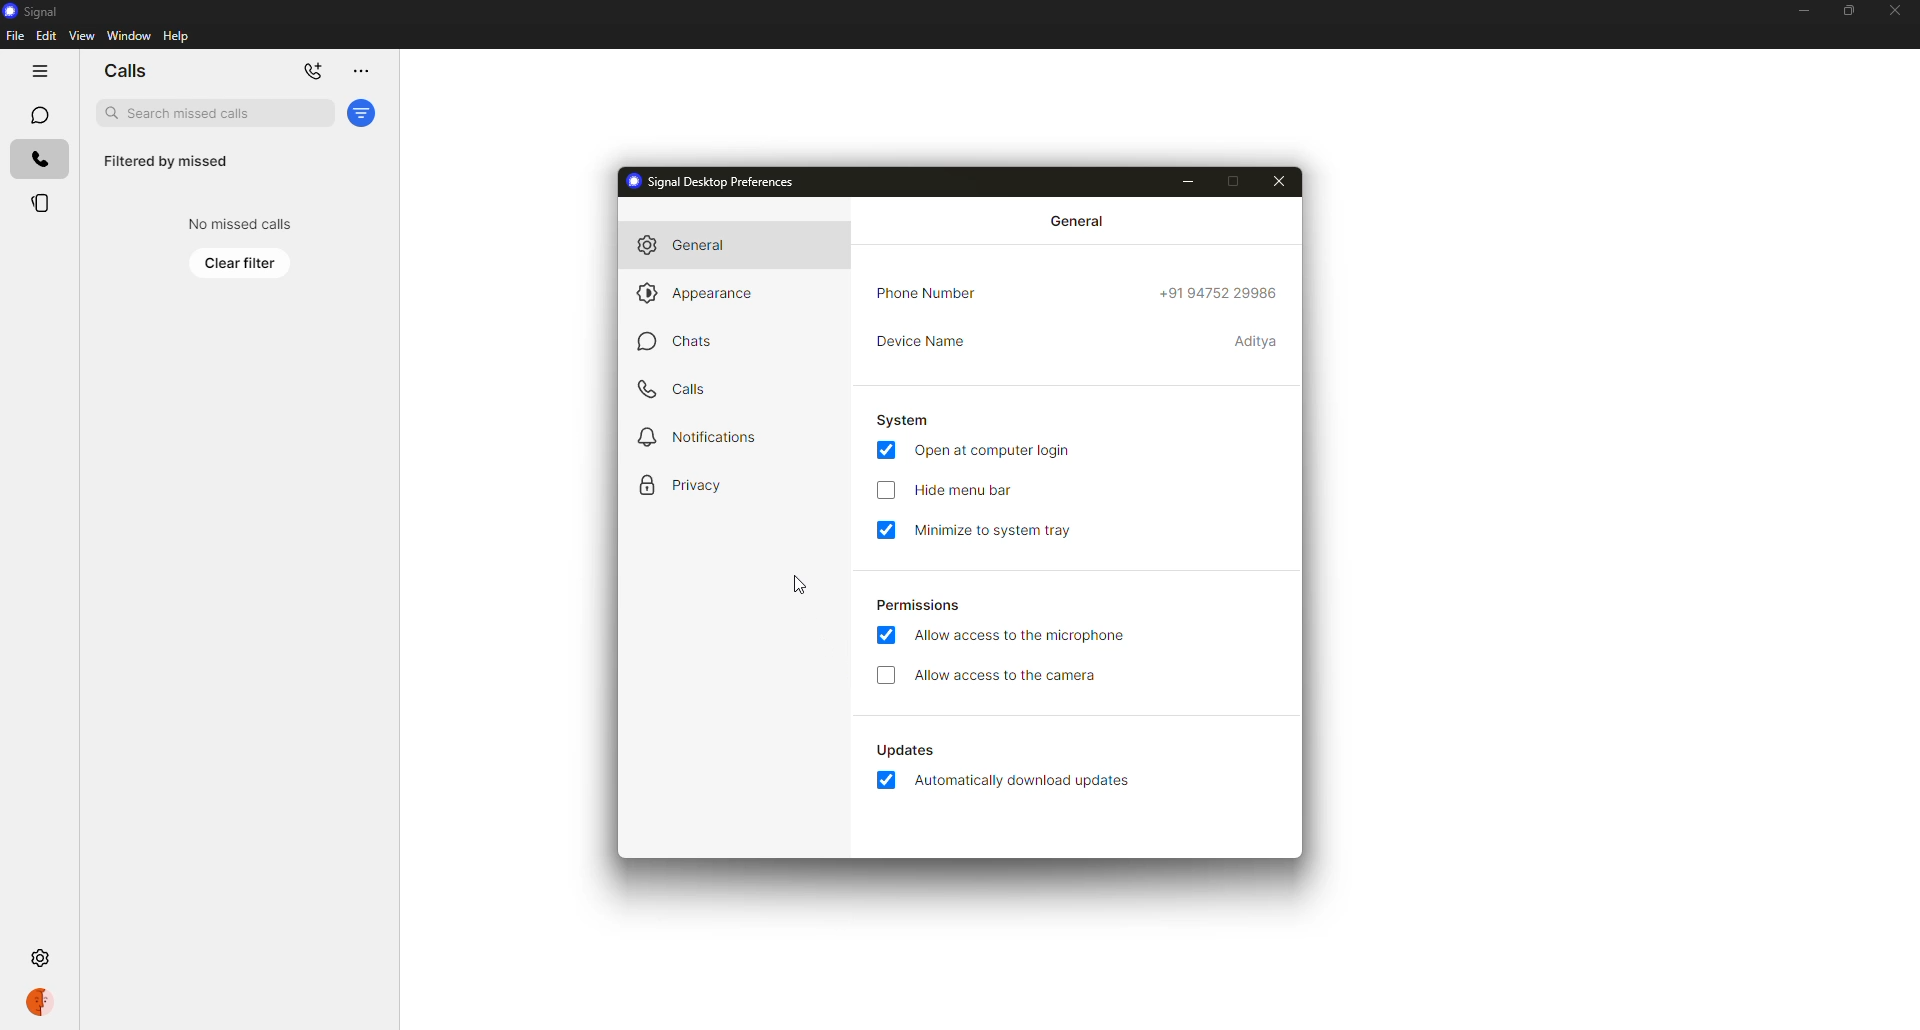 The image size is (1920, 1030). What do you see at coordinates (919, 606) in the screenshot?
I see `permissions` at bounding box center [919, 606].